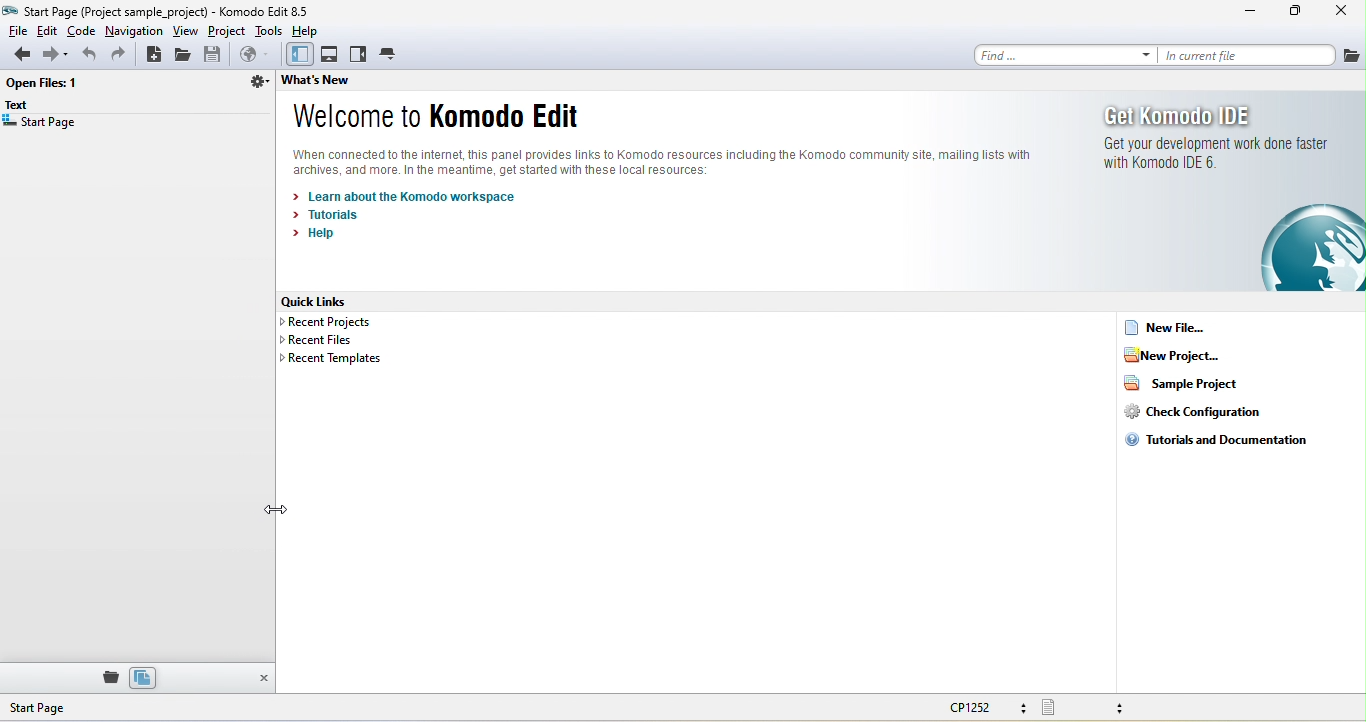  I want to click on place, so click(107, 677).